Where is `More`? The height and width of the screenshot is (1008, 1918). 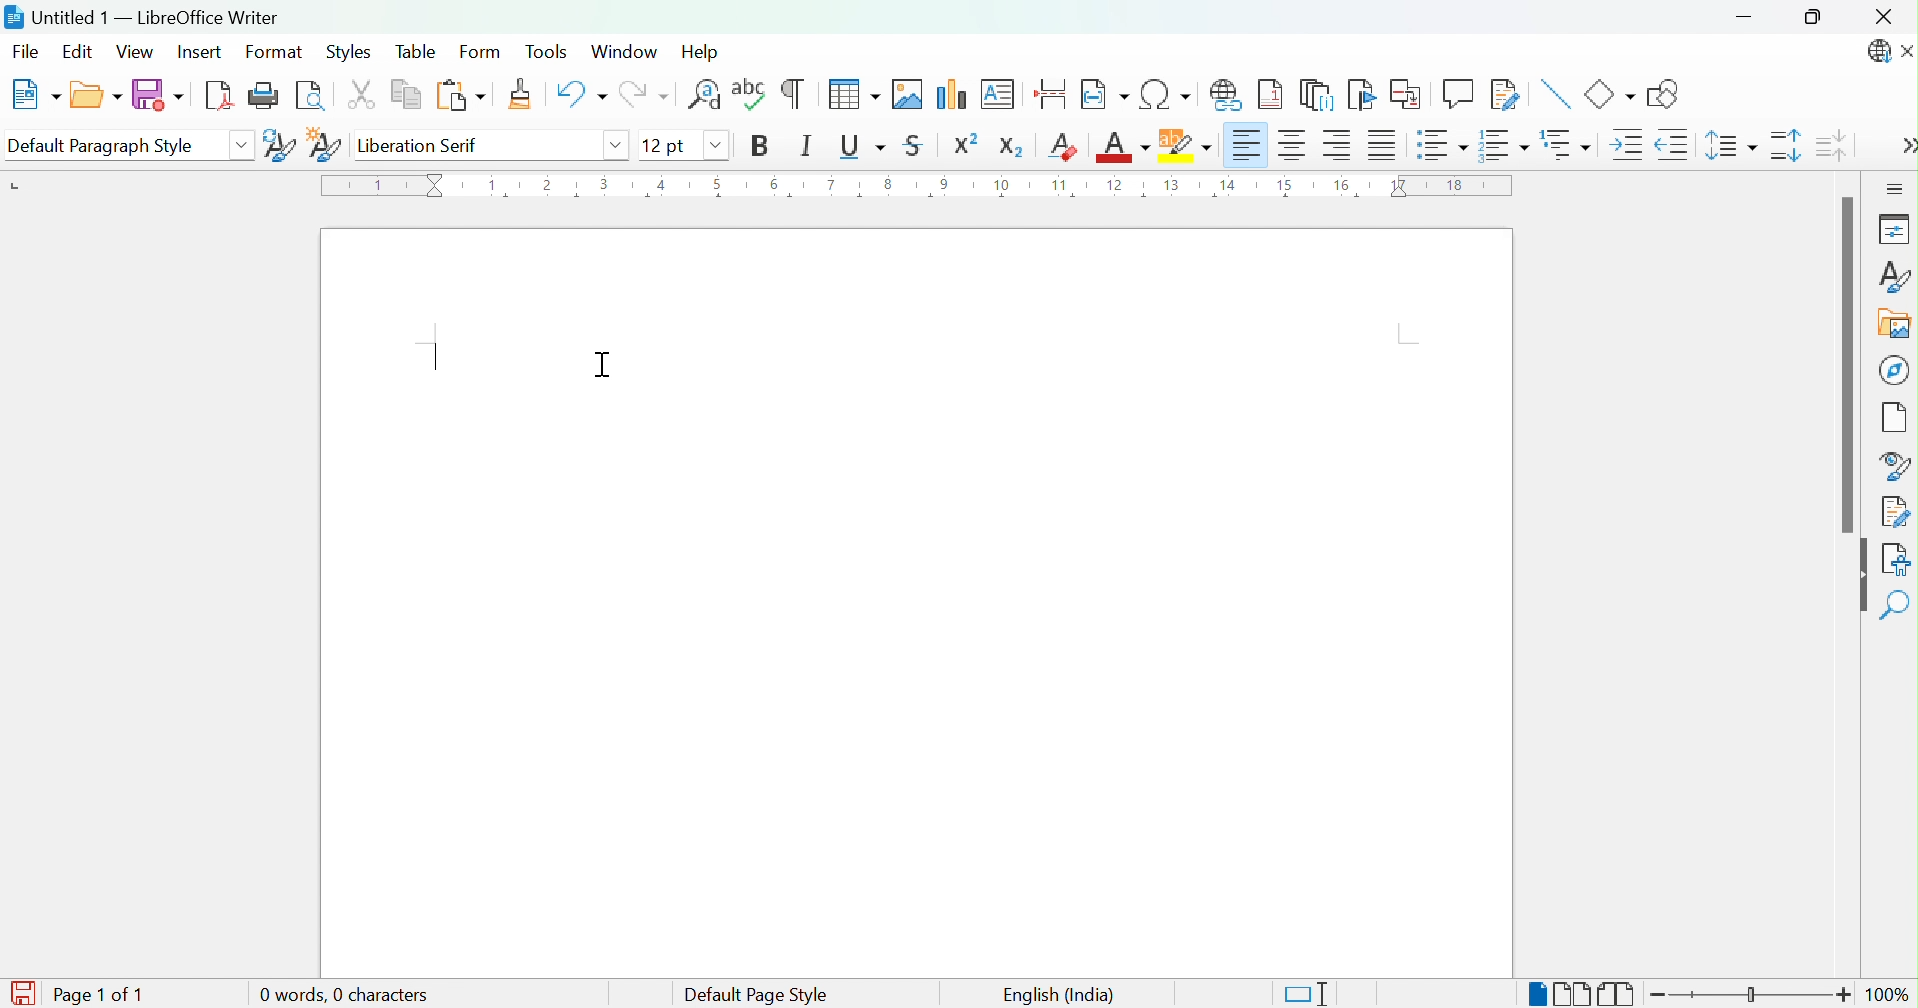 More is located at coordinates (1906, 148).